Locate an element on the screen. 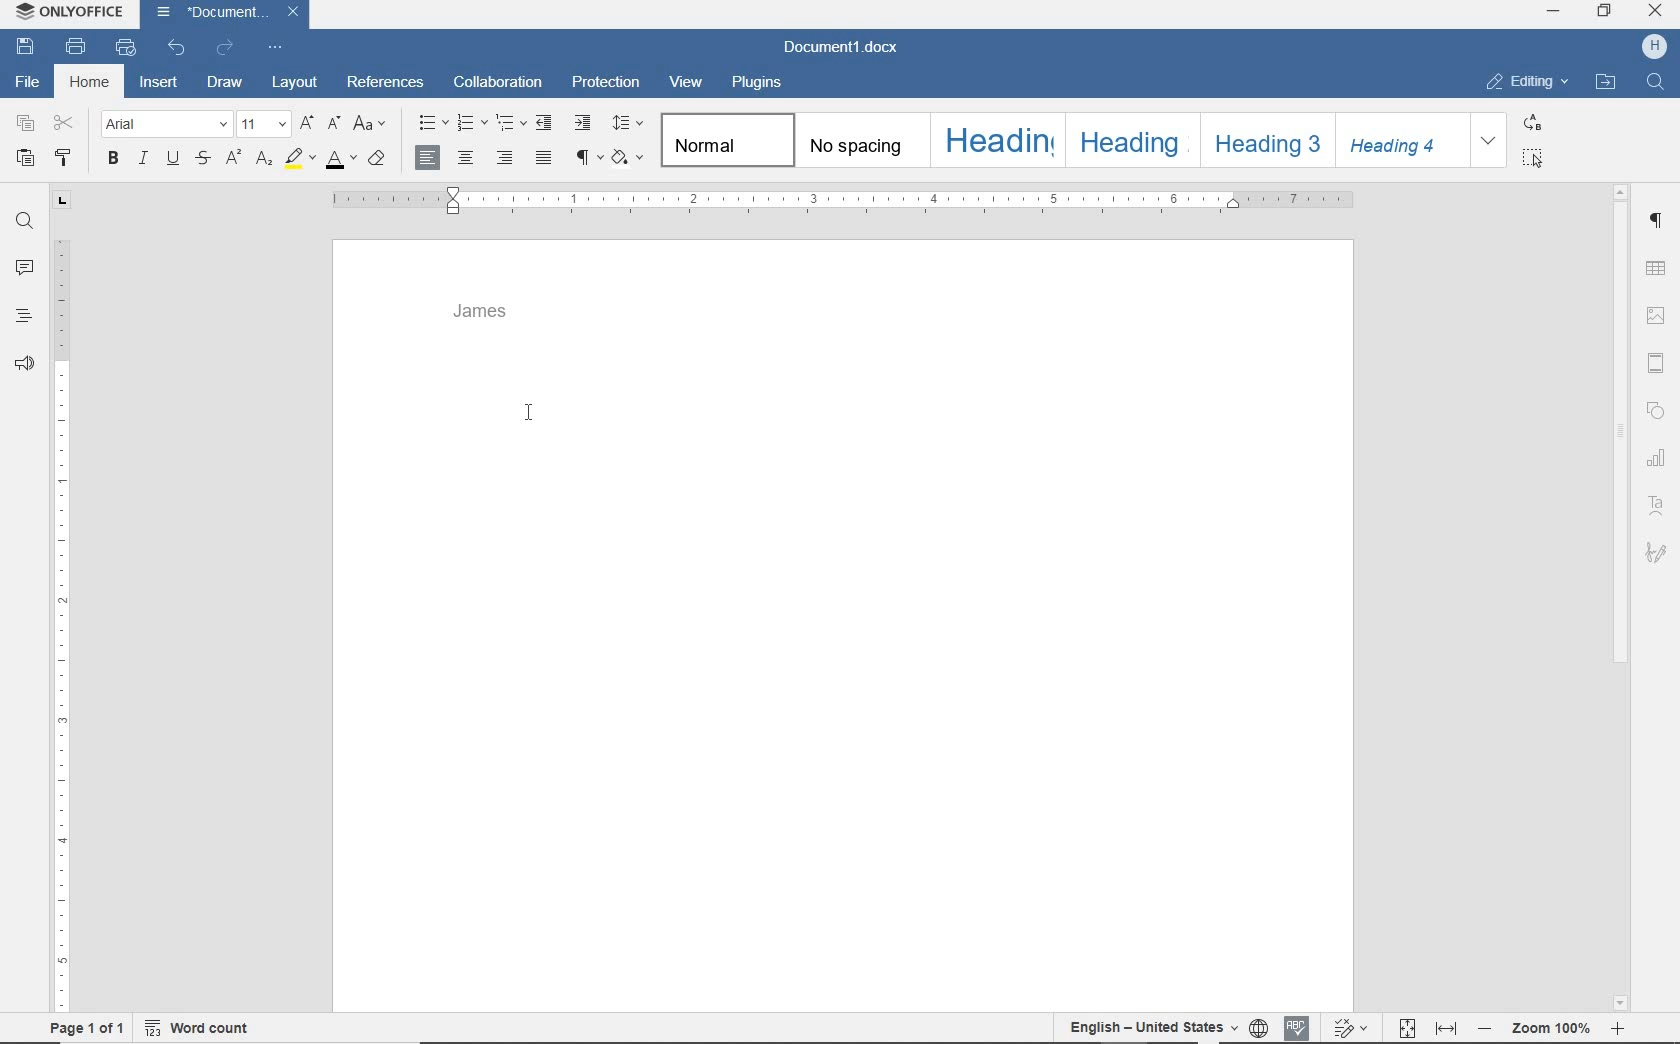 The width and height of the screenshot is (1680, 1044). SHAPE is located at coordinates (1655, 409).